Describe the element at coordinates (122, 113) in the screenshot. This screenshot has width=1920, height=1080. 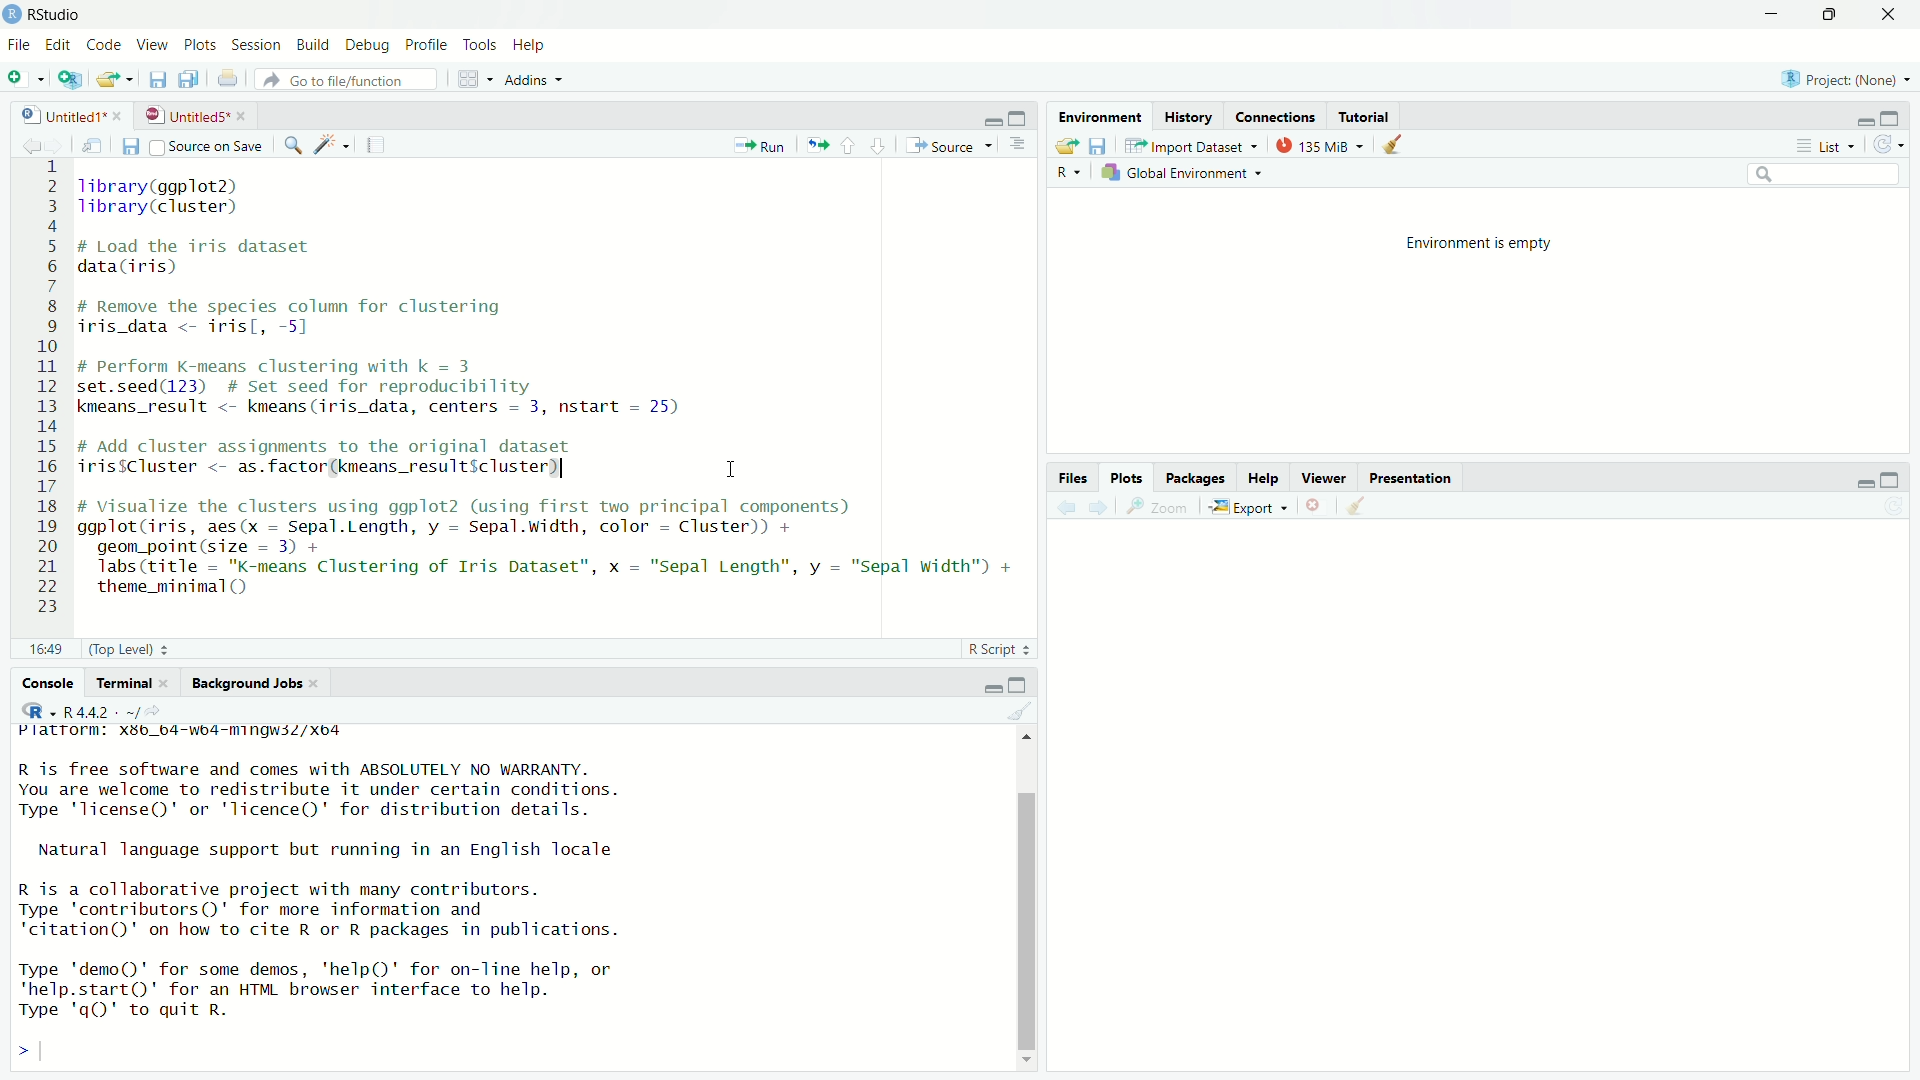
I see `close` at that location.